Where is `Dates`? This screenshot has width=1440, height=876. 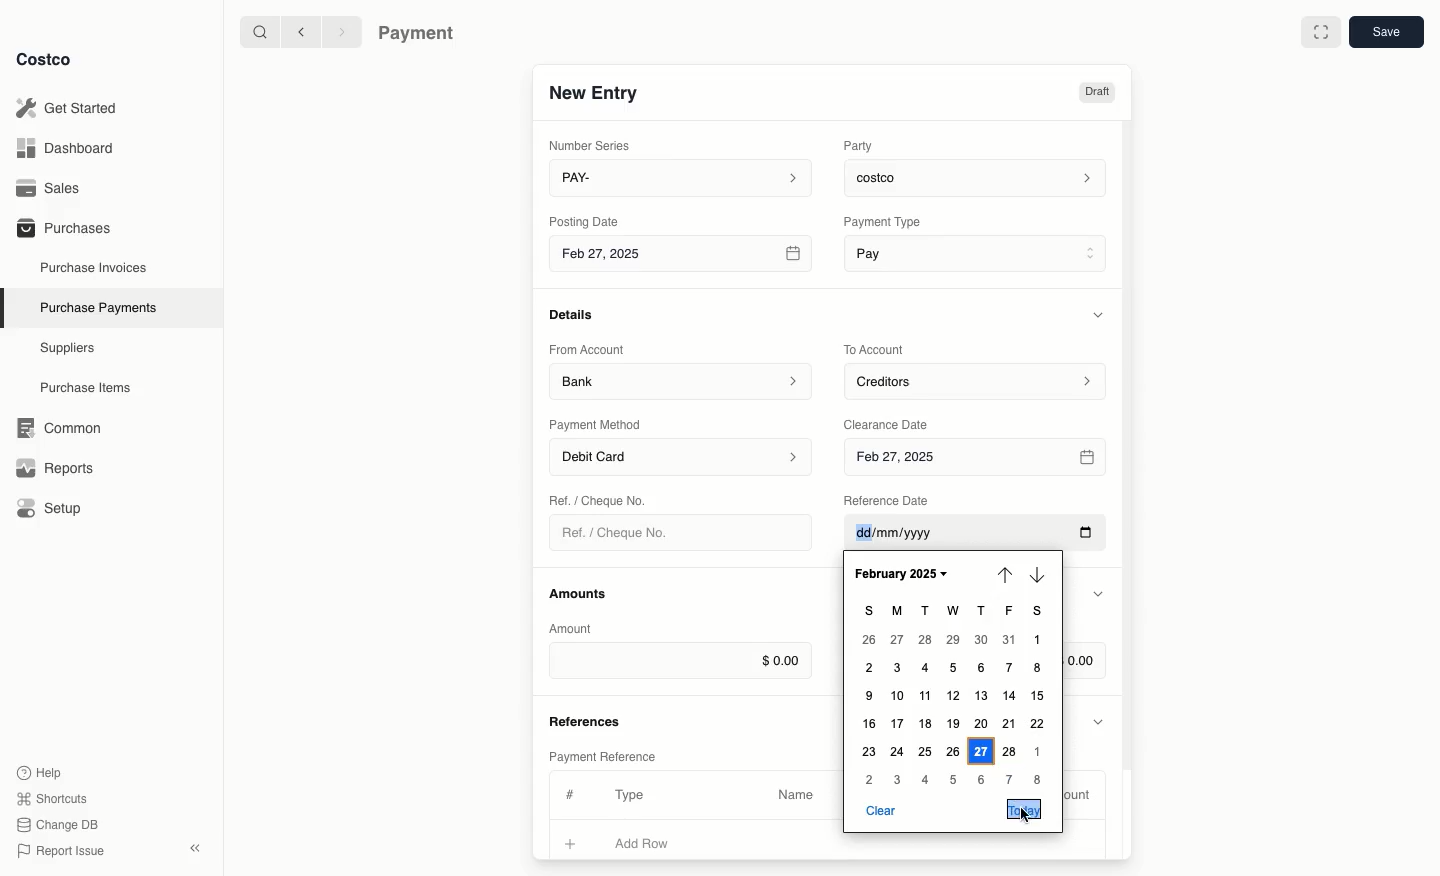 Dates is located at coordinates (954, 693).